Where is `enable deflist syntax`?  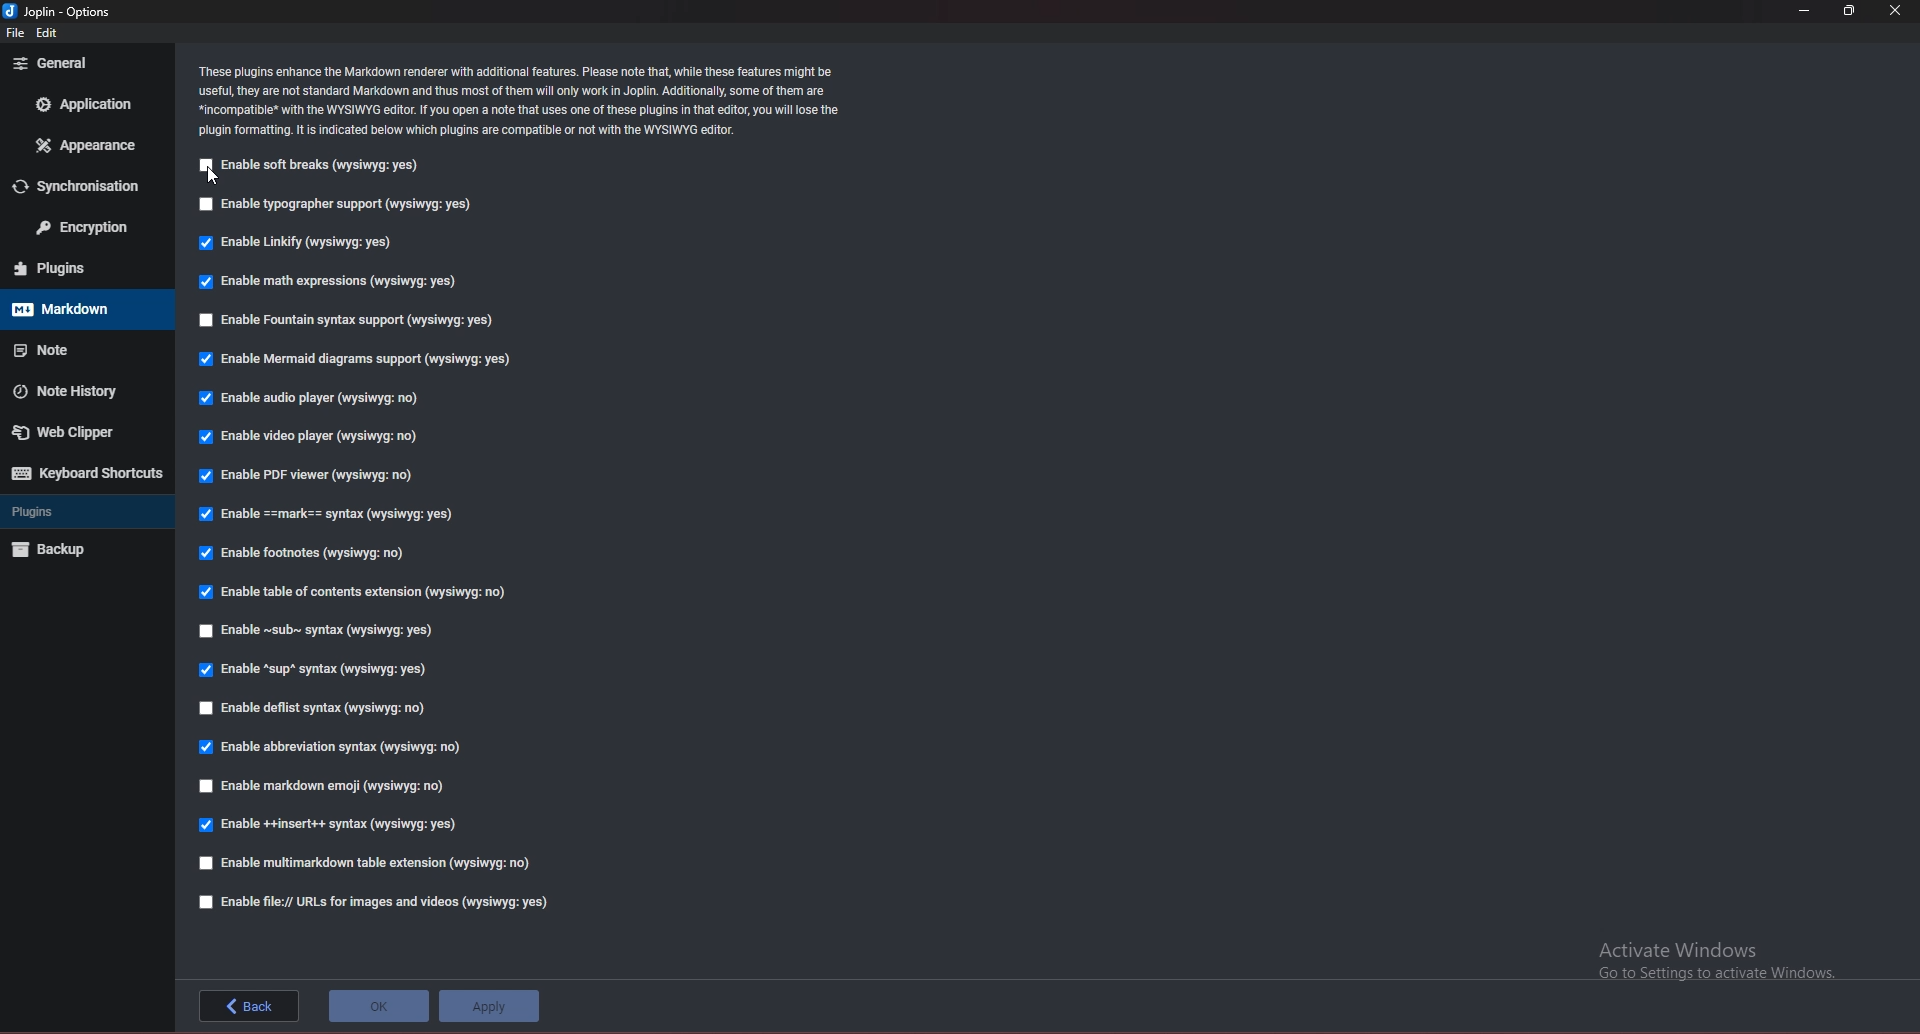 enable deflist syntax is located at coordinates (322, 710).